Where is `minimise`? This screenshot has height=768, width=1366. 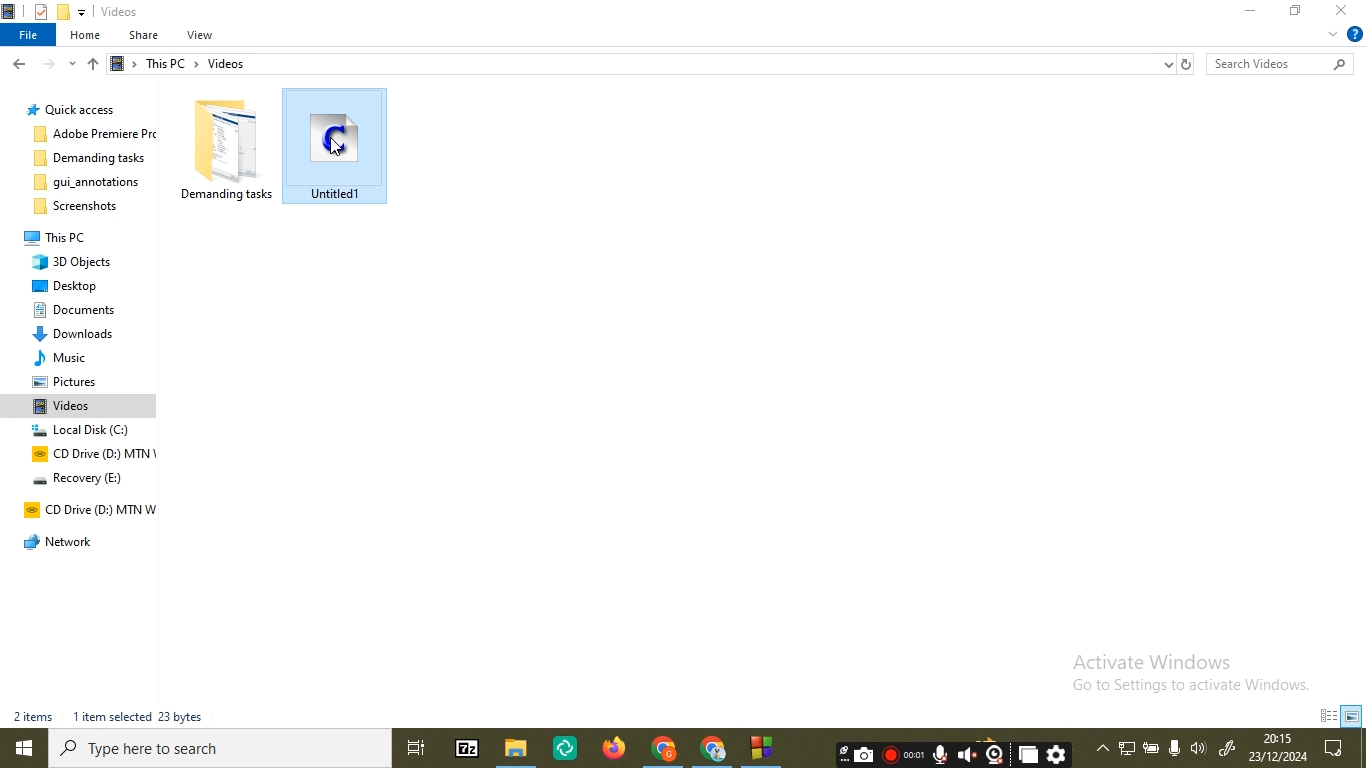
minimise is located at coordinates (1248, 13).